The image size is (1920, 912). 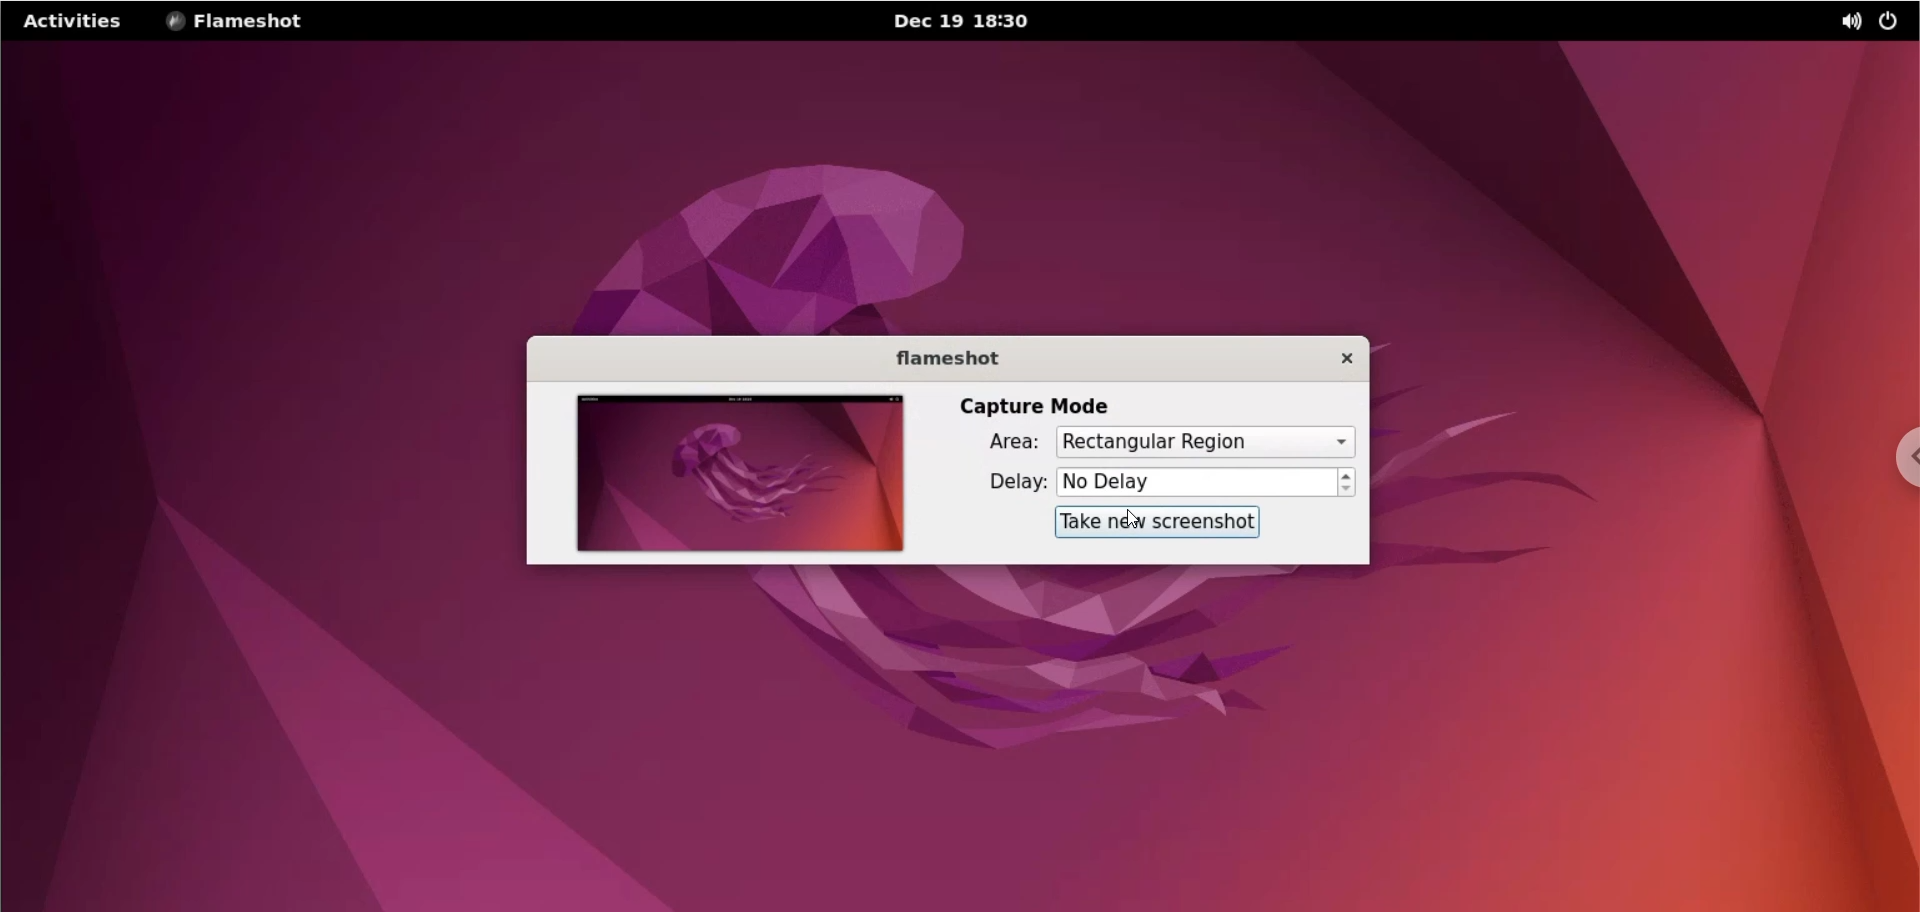 I want to click on increment and decrement delay, so click(x=1349, y=483).